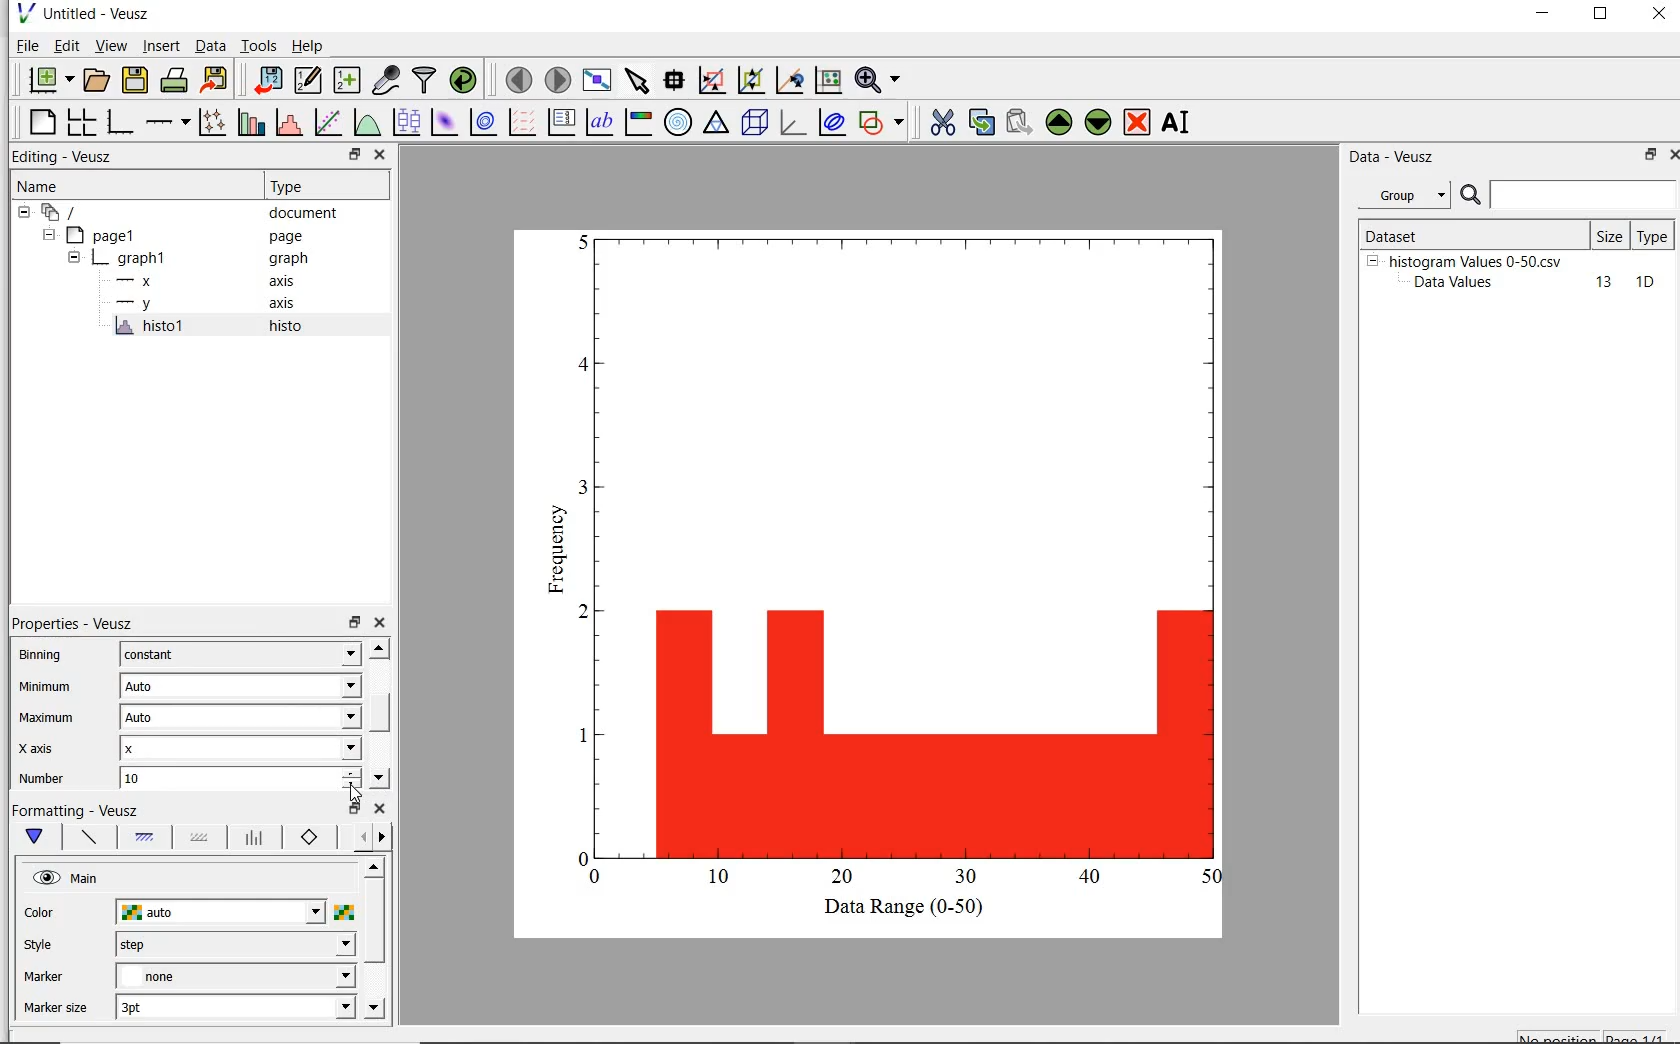 The image size is (1680, 1044). Describe the element at coordinates (374, 922) in the screenshot. I see `vertical scrollbar` at that location.